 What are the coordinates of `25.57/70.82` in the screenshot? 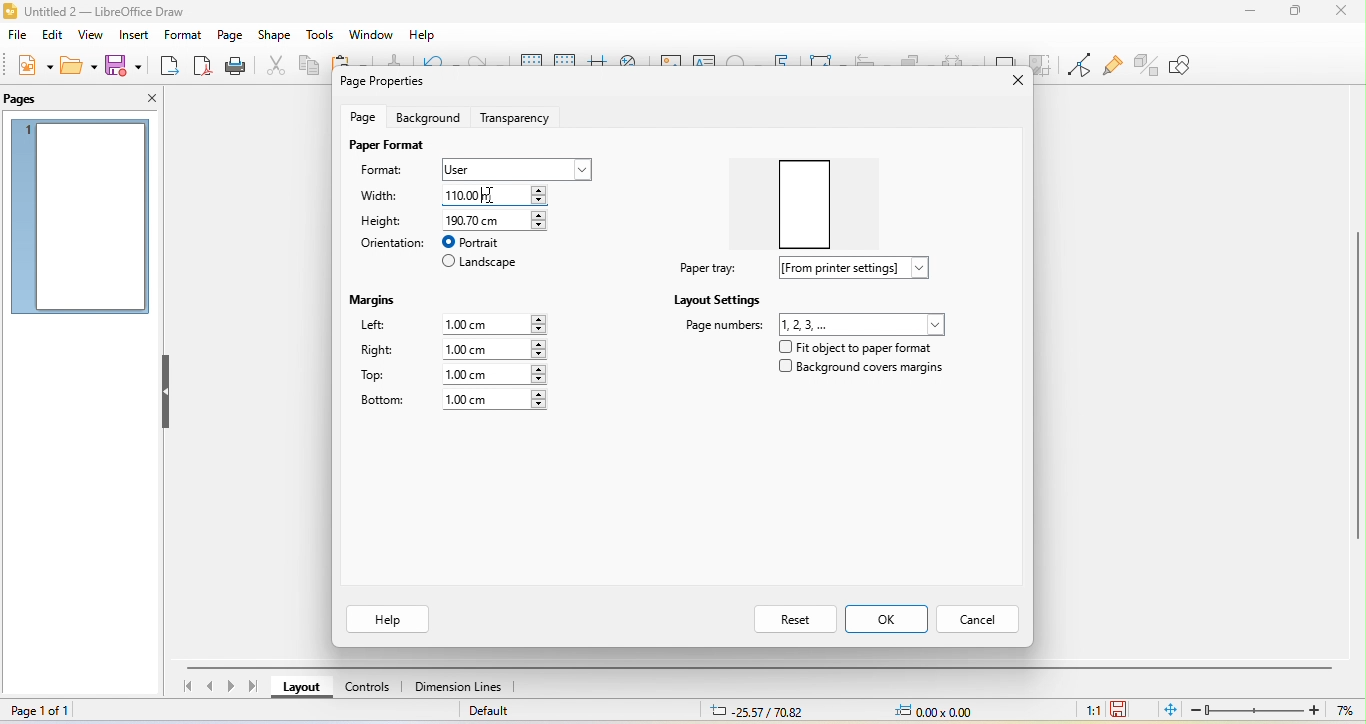 It's located at (757, 711).